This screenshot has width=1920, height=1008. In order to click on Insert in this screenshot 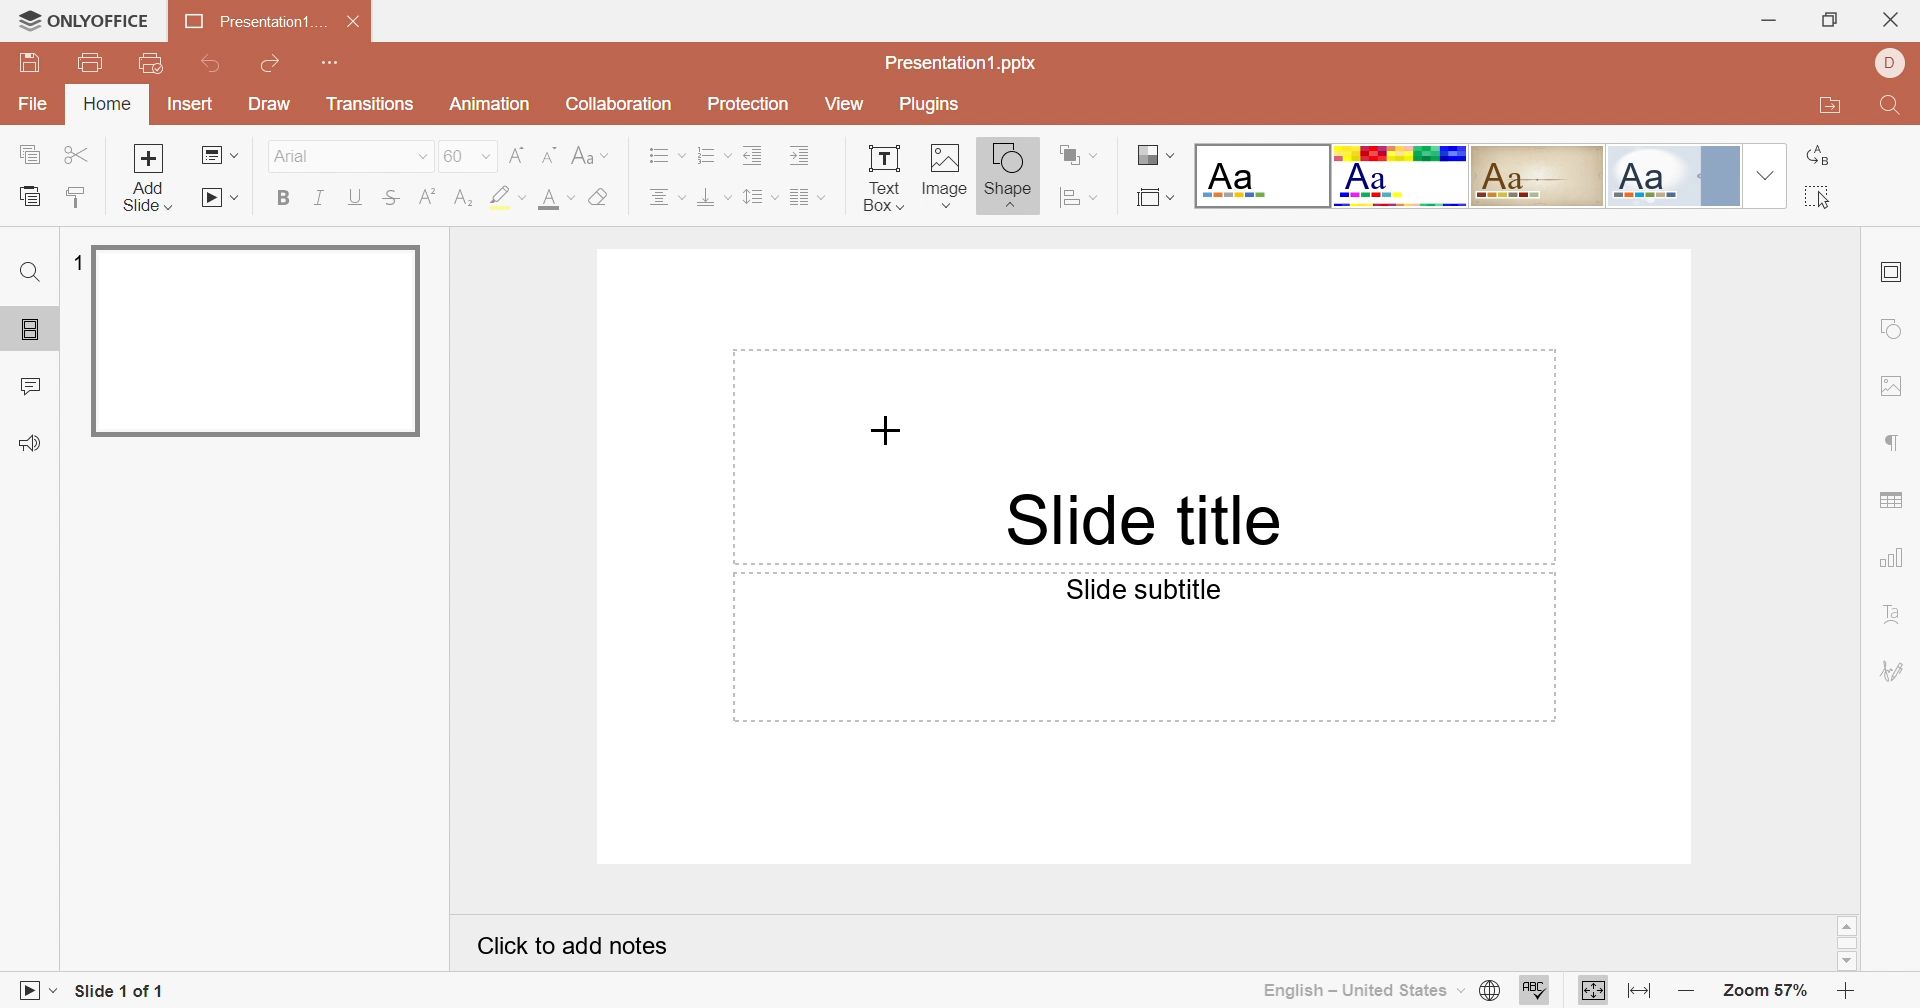, I will do `click(189, 105)`.